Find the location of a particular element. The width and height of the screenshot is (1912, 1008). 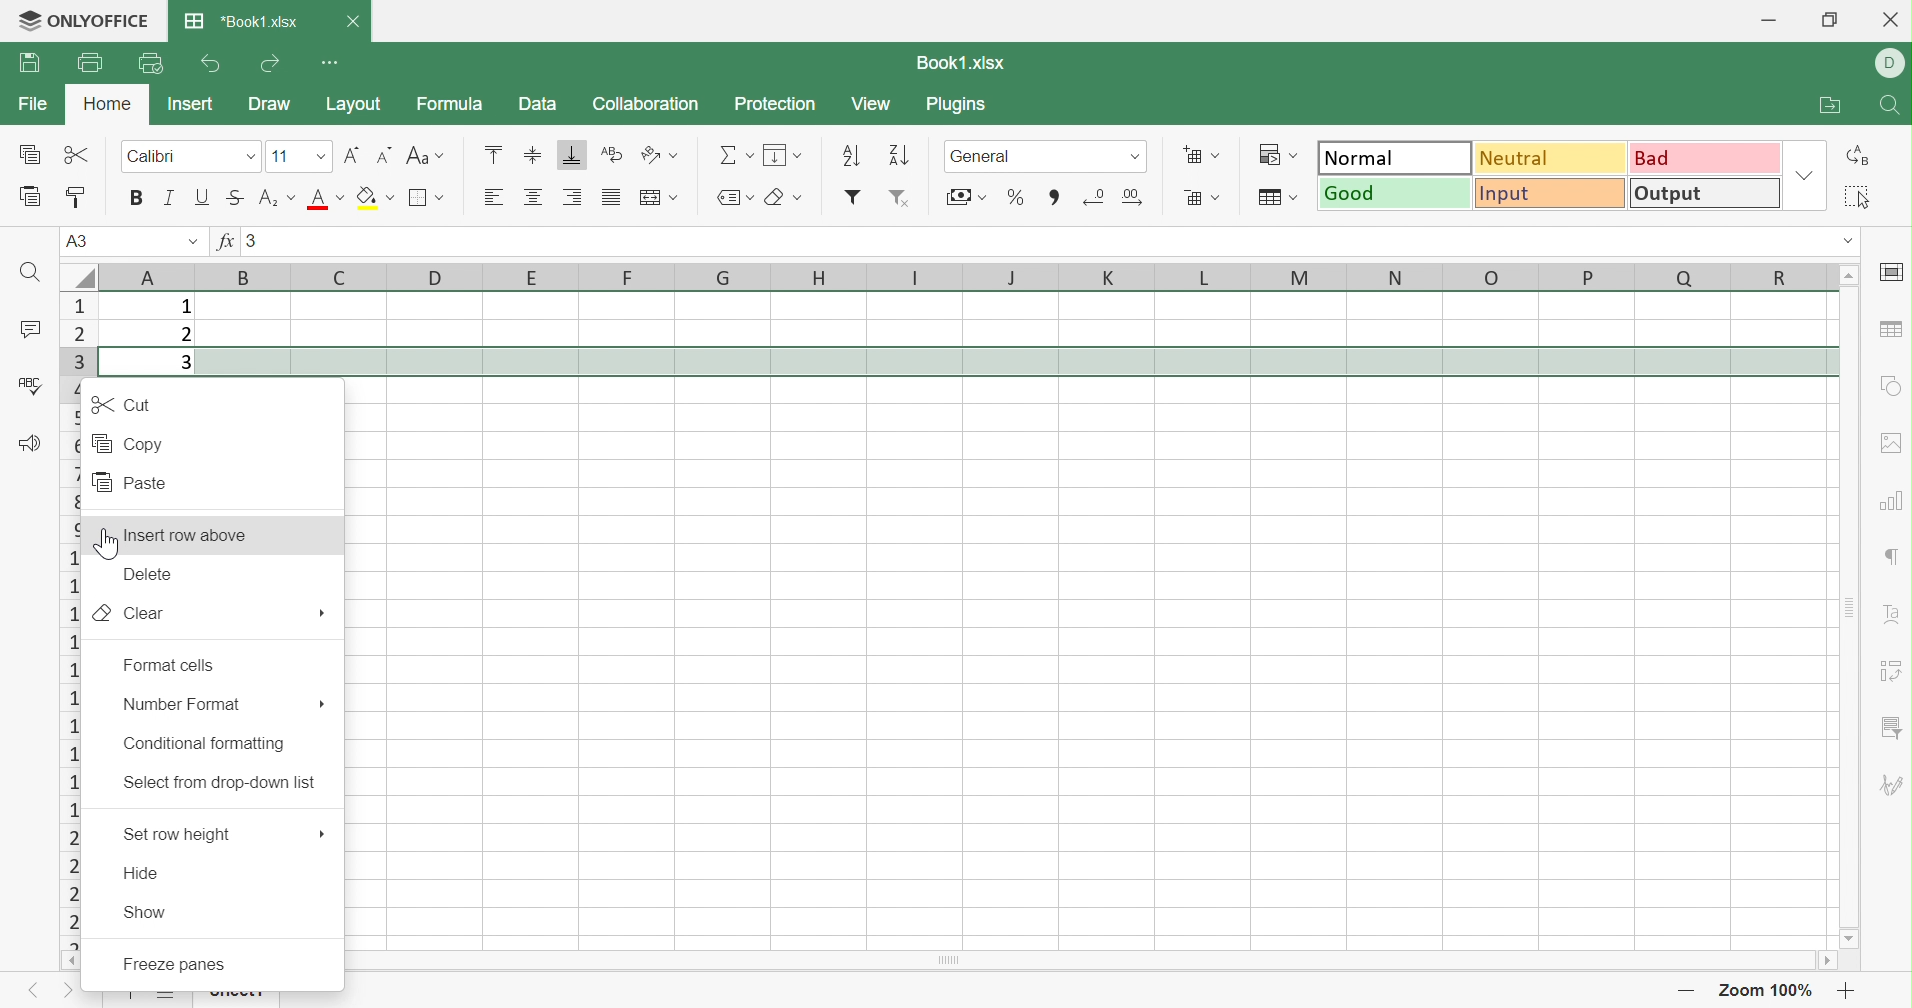

Scroll Down is located at coordinates (1849, 940).